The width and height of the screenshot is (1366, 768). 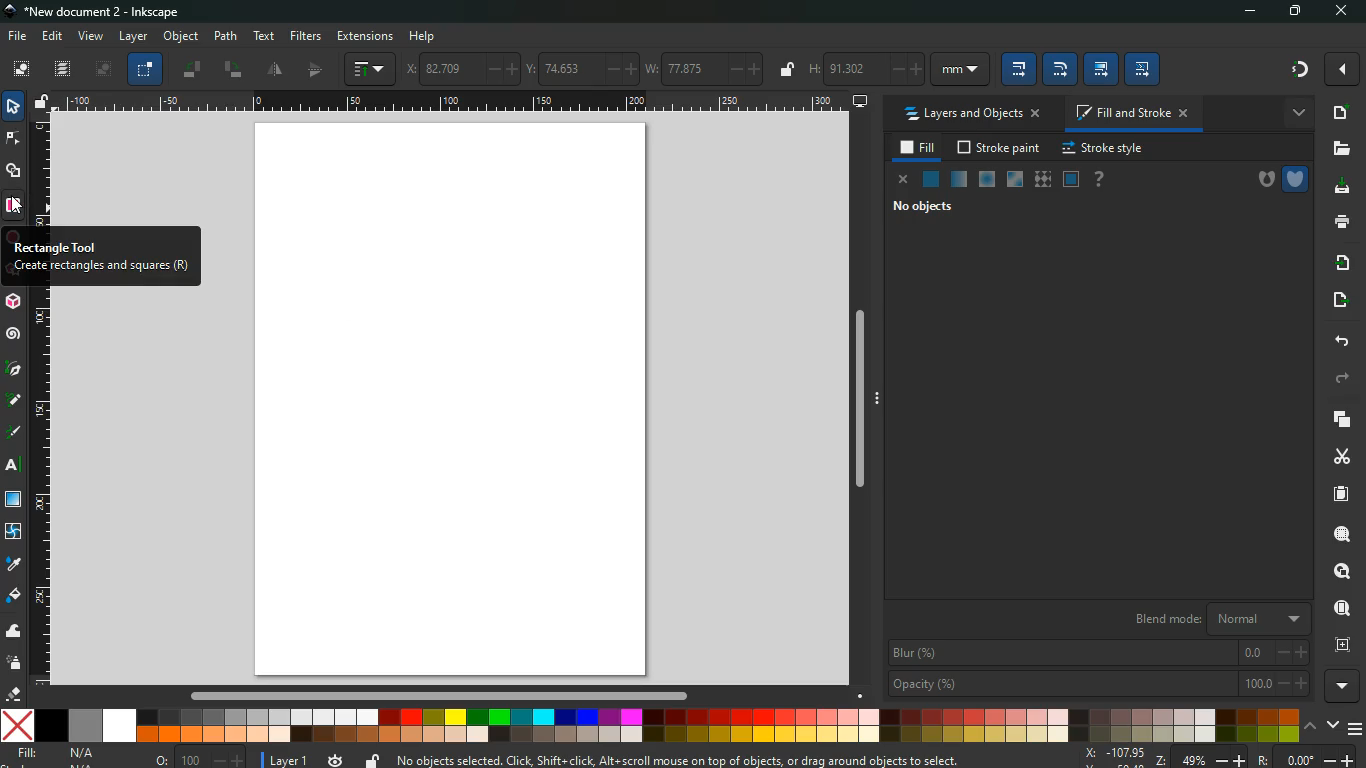 I want to click on highlight, so click(x=13, y=402).